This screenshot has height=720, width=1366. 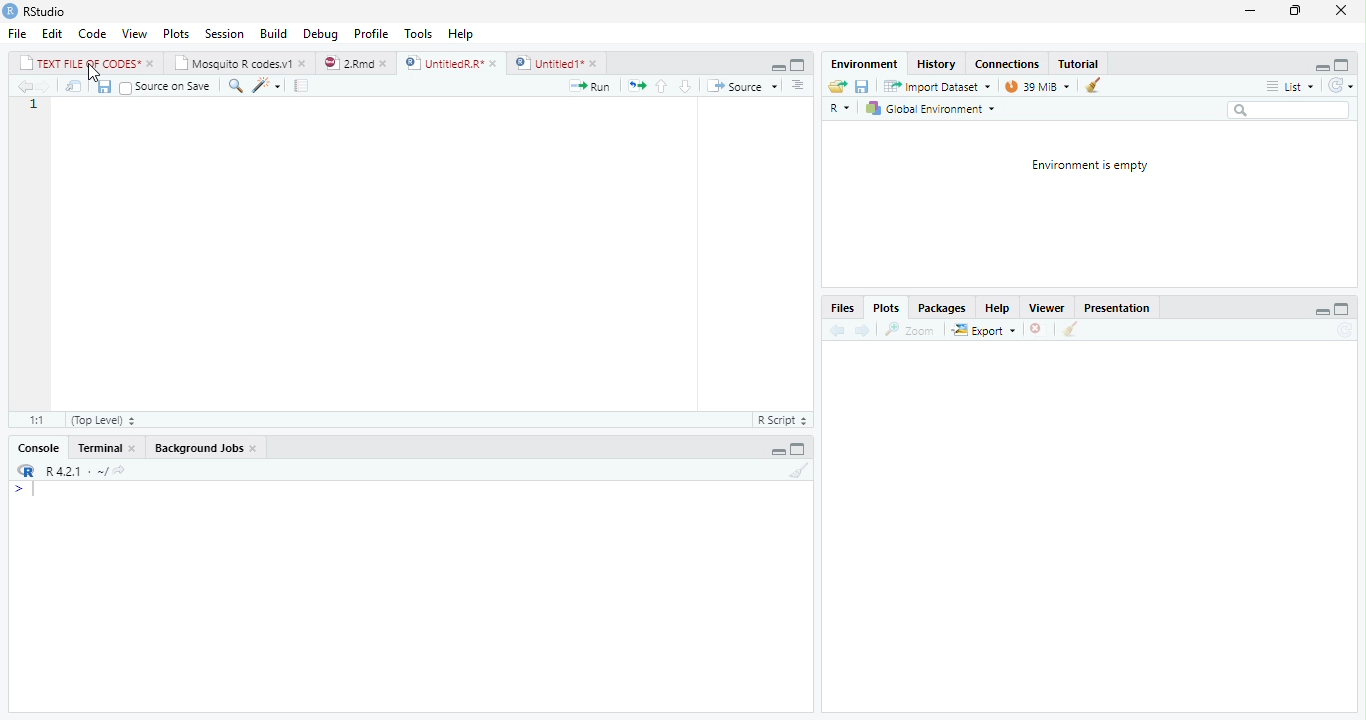 What do you see at coordinates (837, 85) in the screenshot?
I see `Open folder` at bounding box center [837, 85].